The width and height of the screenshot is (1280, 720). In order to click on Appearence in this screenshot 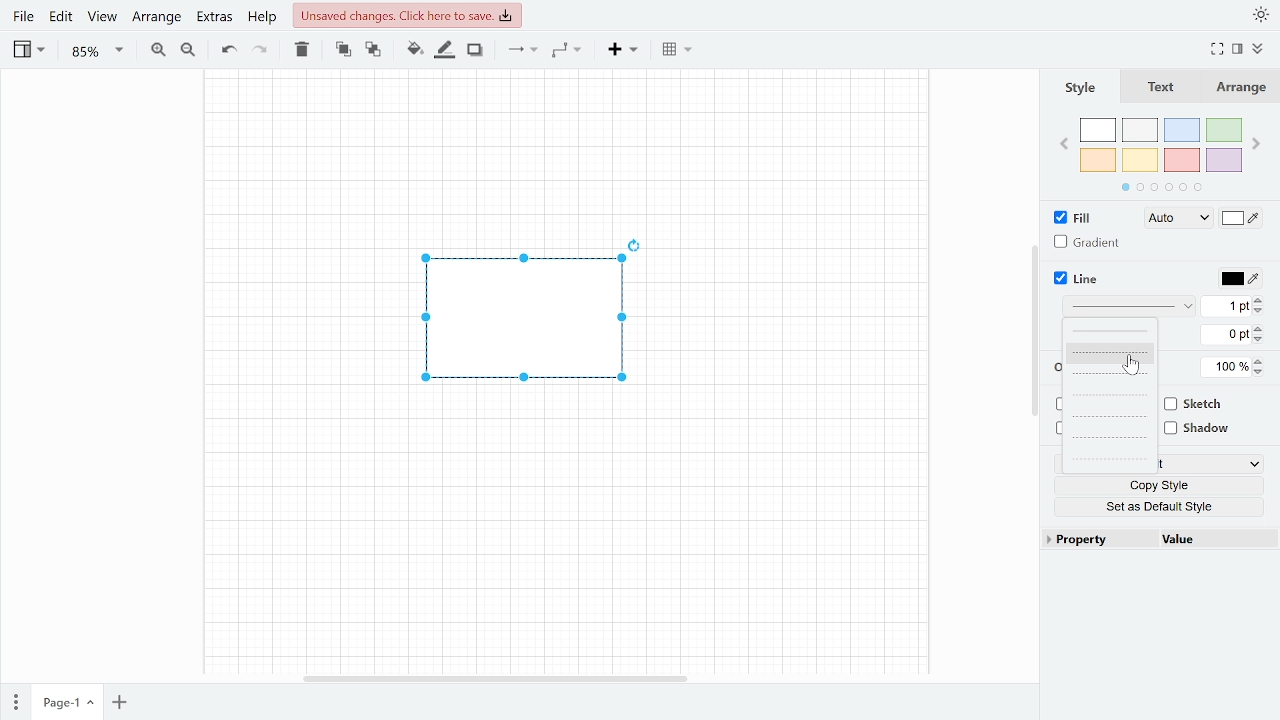, I will do `click(1262, 13)`.